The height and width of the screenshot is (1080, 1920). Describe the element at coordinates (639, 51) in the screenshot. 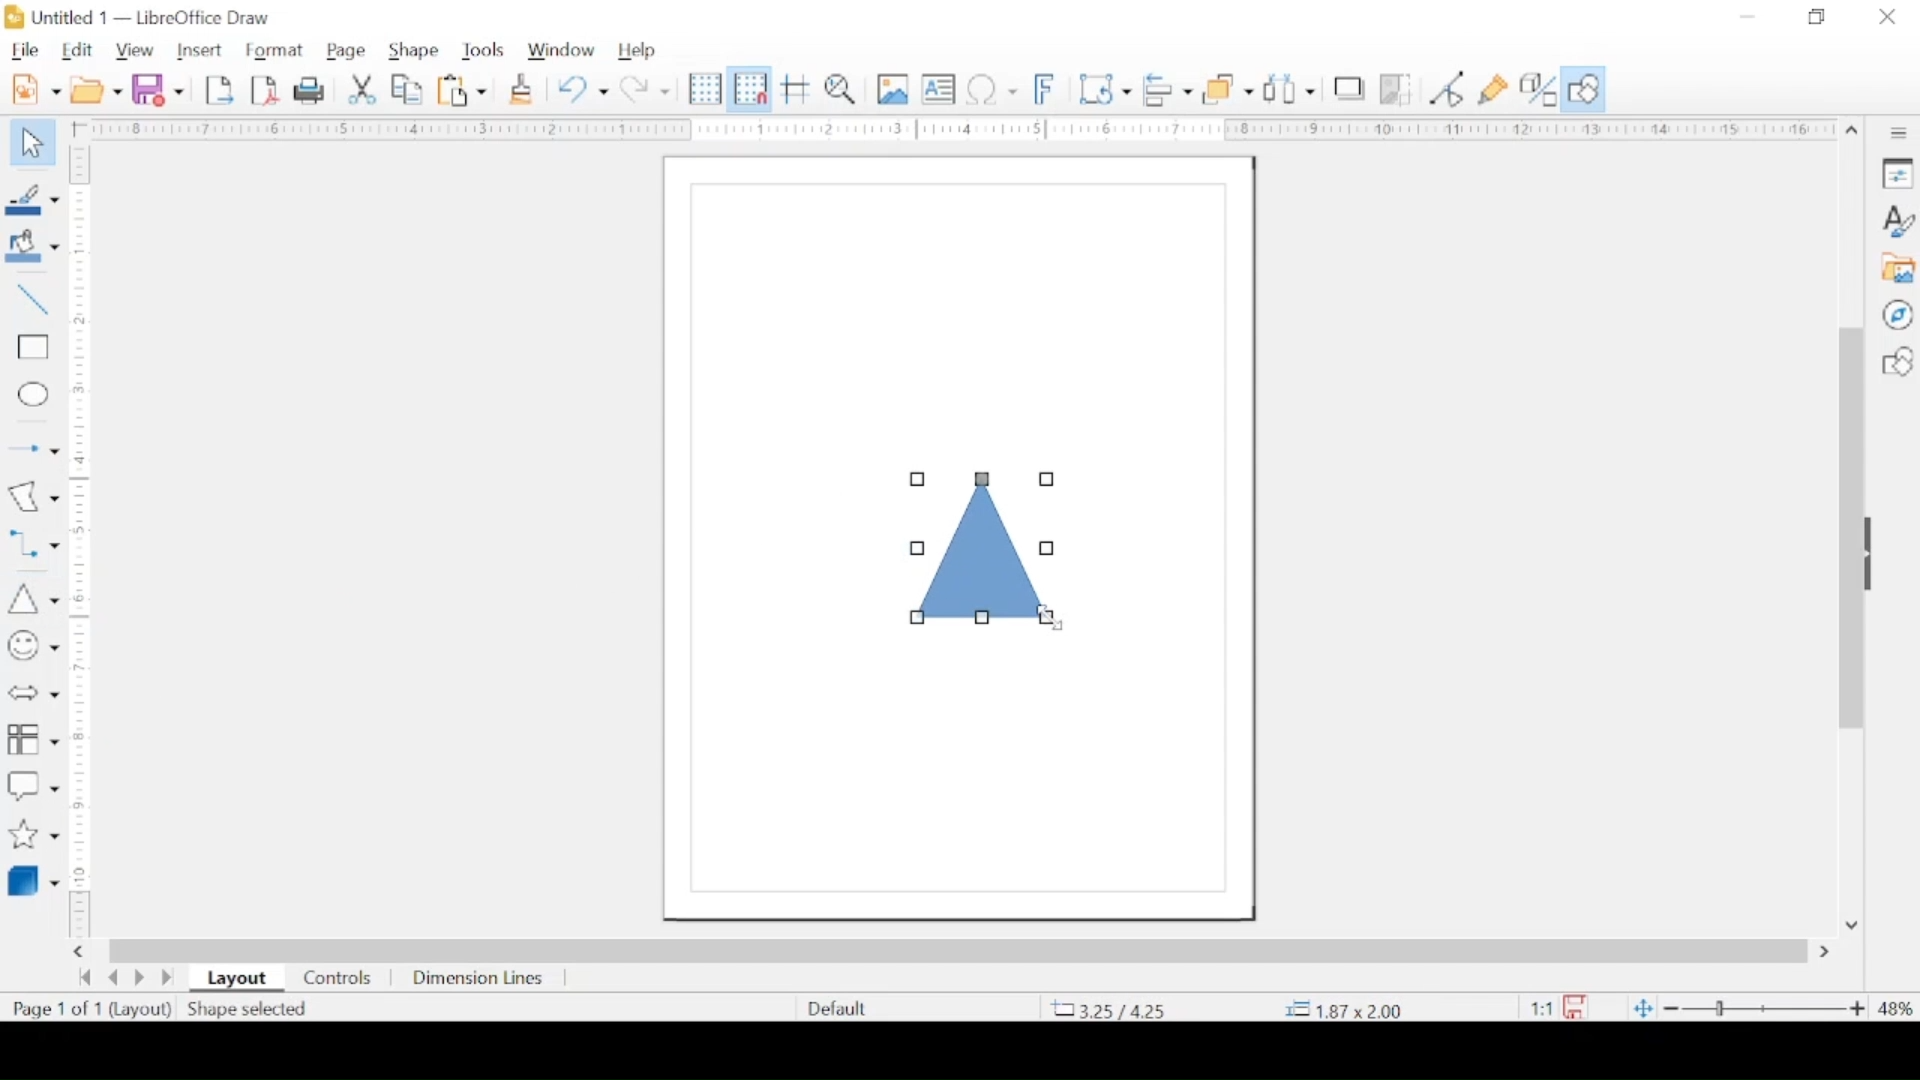

I see `help` at that location.